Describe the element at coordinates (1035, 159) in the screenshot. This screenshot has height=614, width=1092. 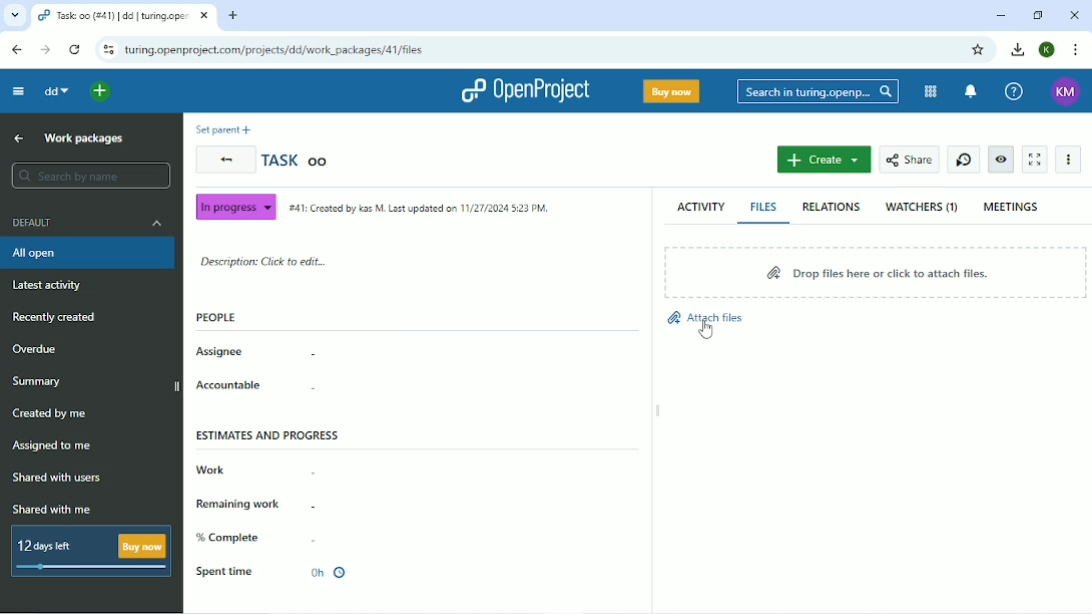
I see `Activate zen mode` at that location.